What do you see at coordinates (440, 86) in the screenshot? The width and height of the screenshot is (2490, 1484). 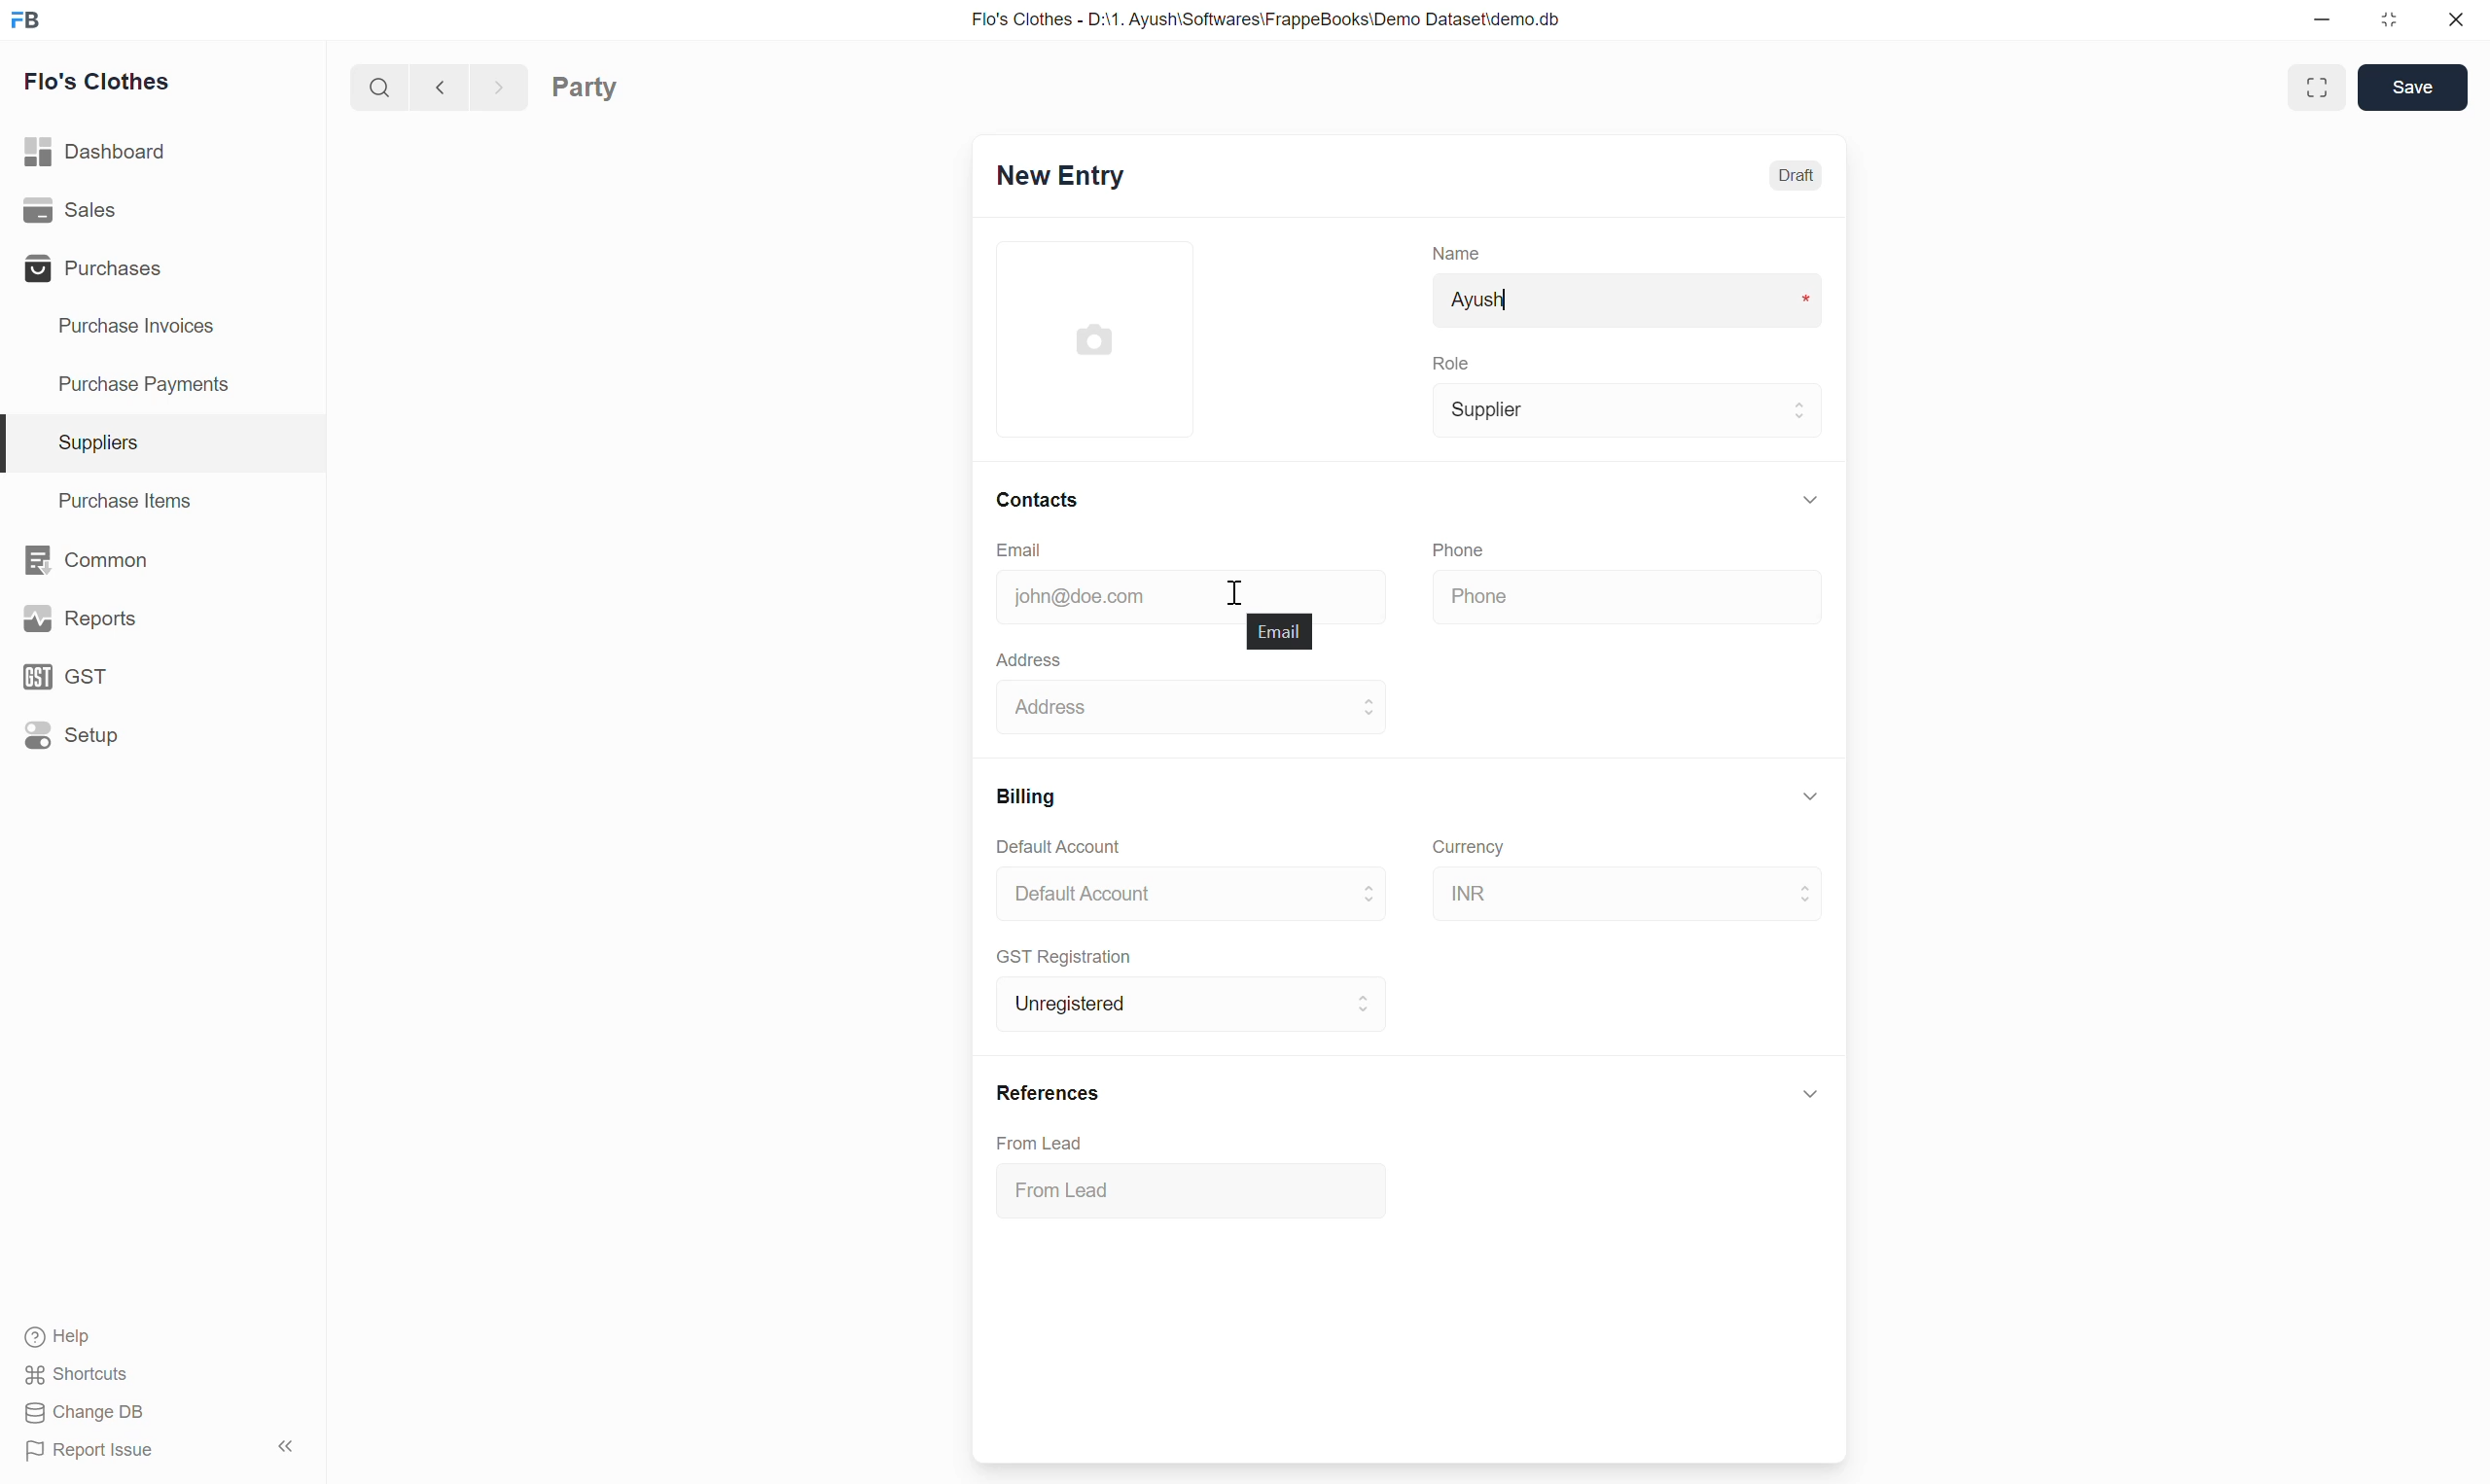 I see `Previous` at bounding box center [440, 86].